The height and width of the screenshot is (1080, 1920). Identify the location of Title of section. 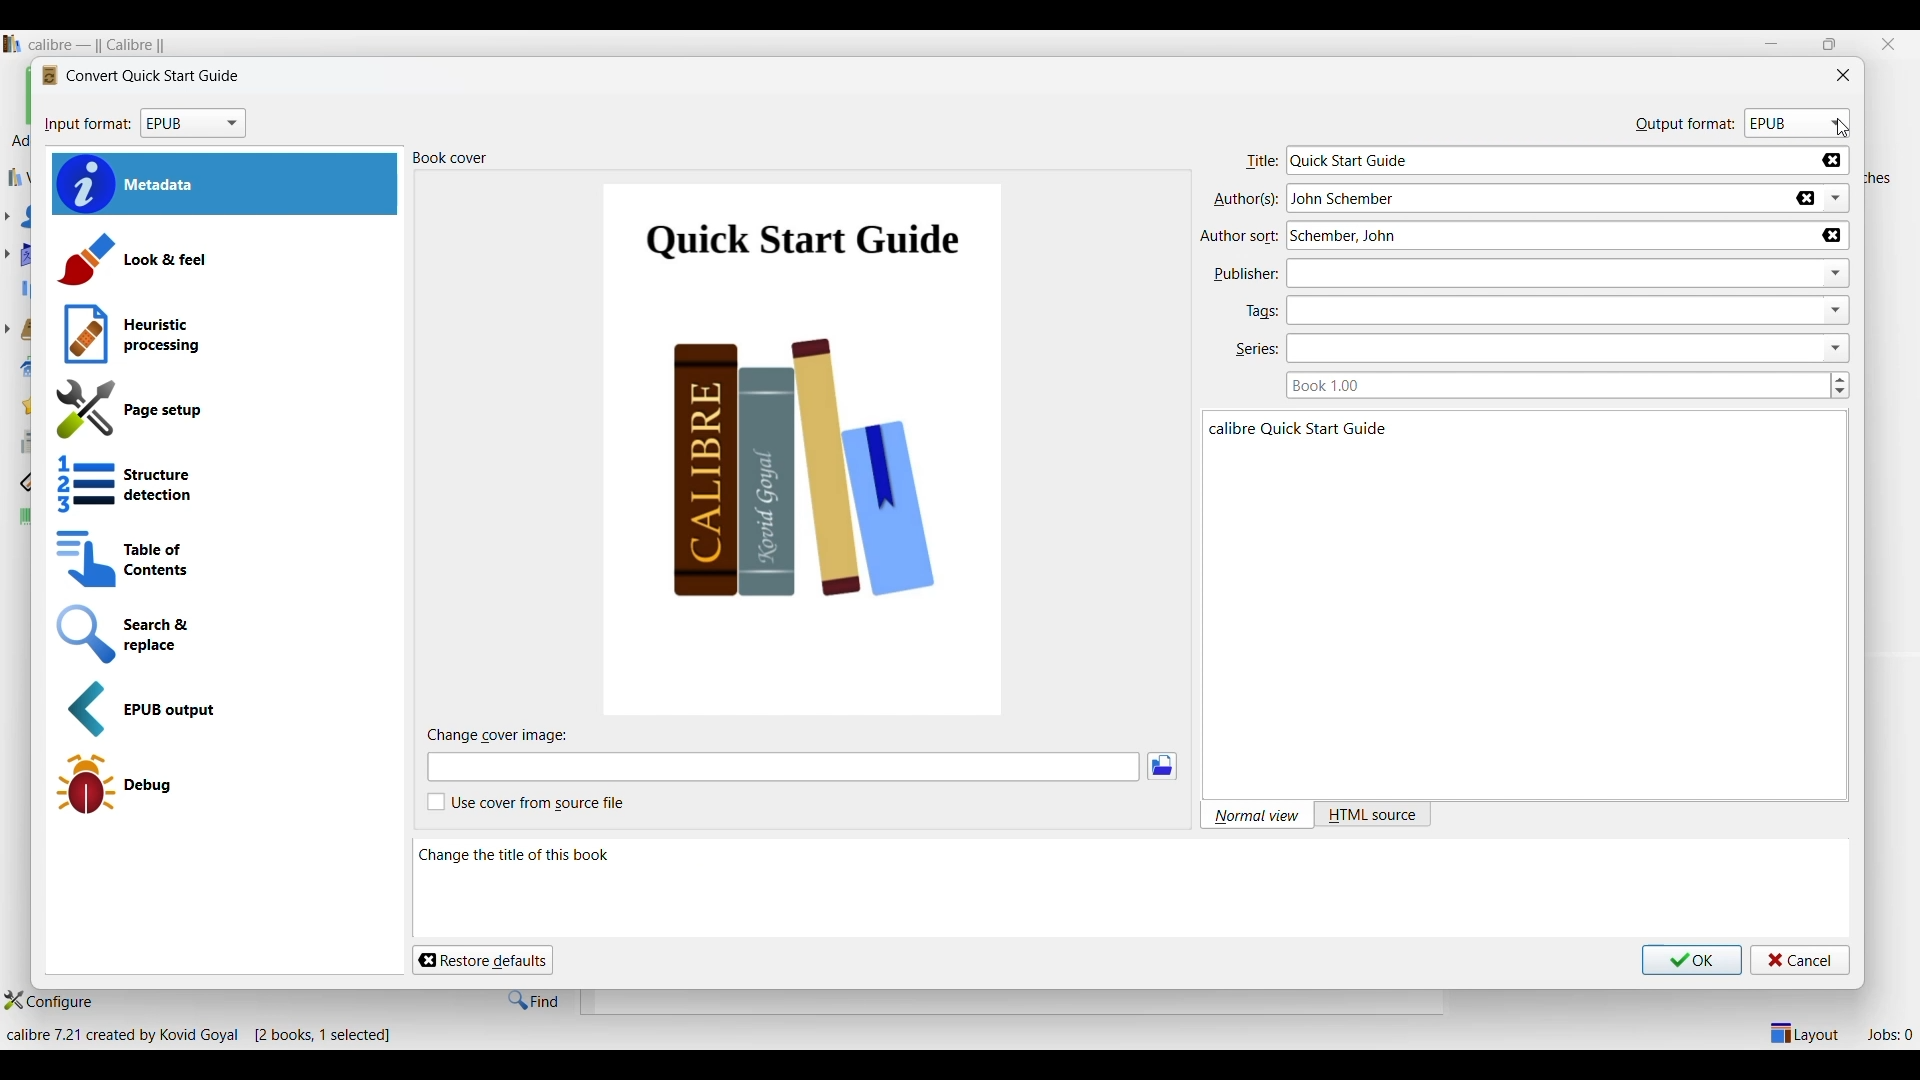
(450, 157).